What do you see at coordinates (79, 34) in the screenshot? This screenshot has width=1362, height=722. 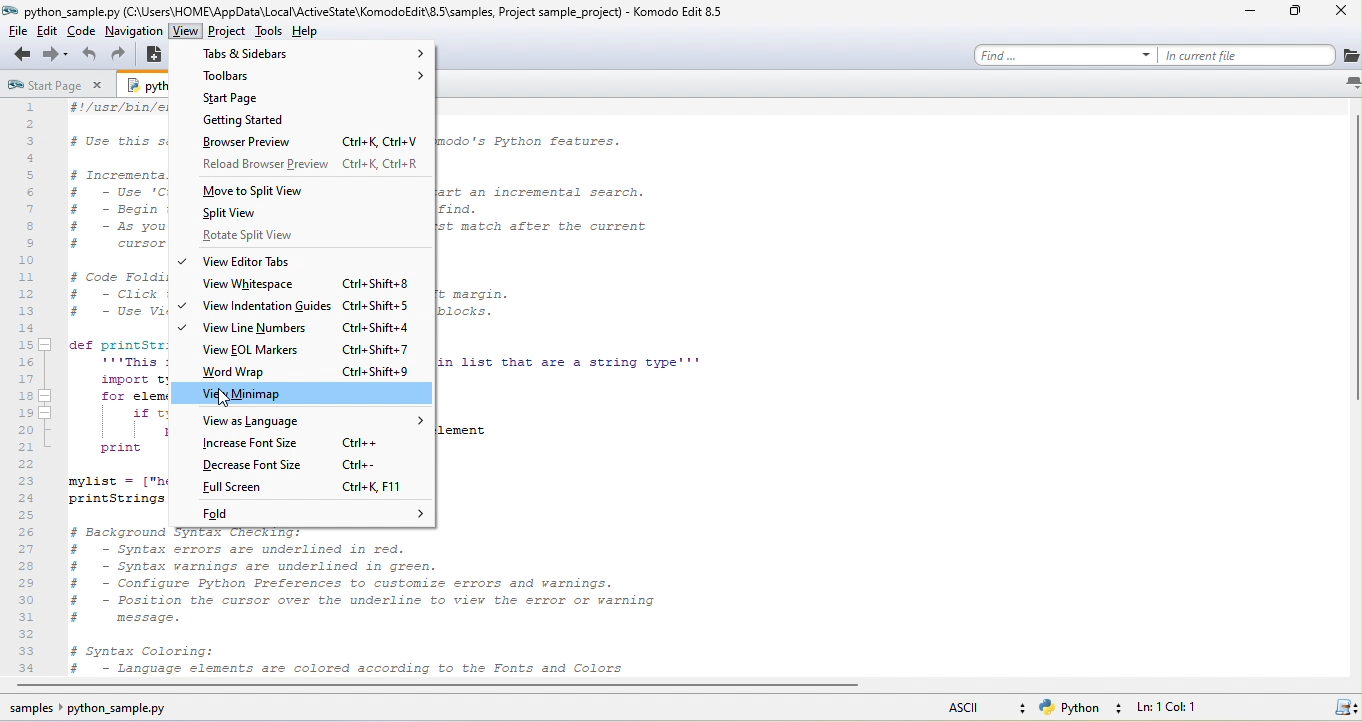 I see `code` at bounding box center [79, 34].